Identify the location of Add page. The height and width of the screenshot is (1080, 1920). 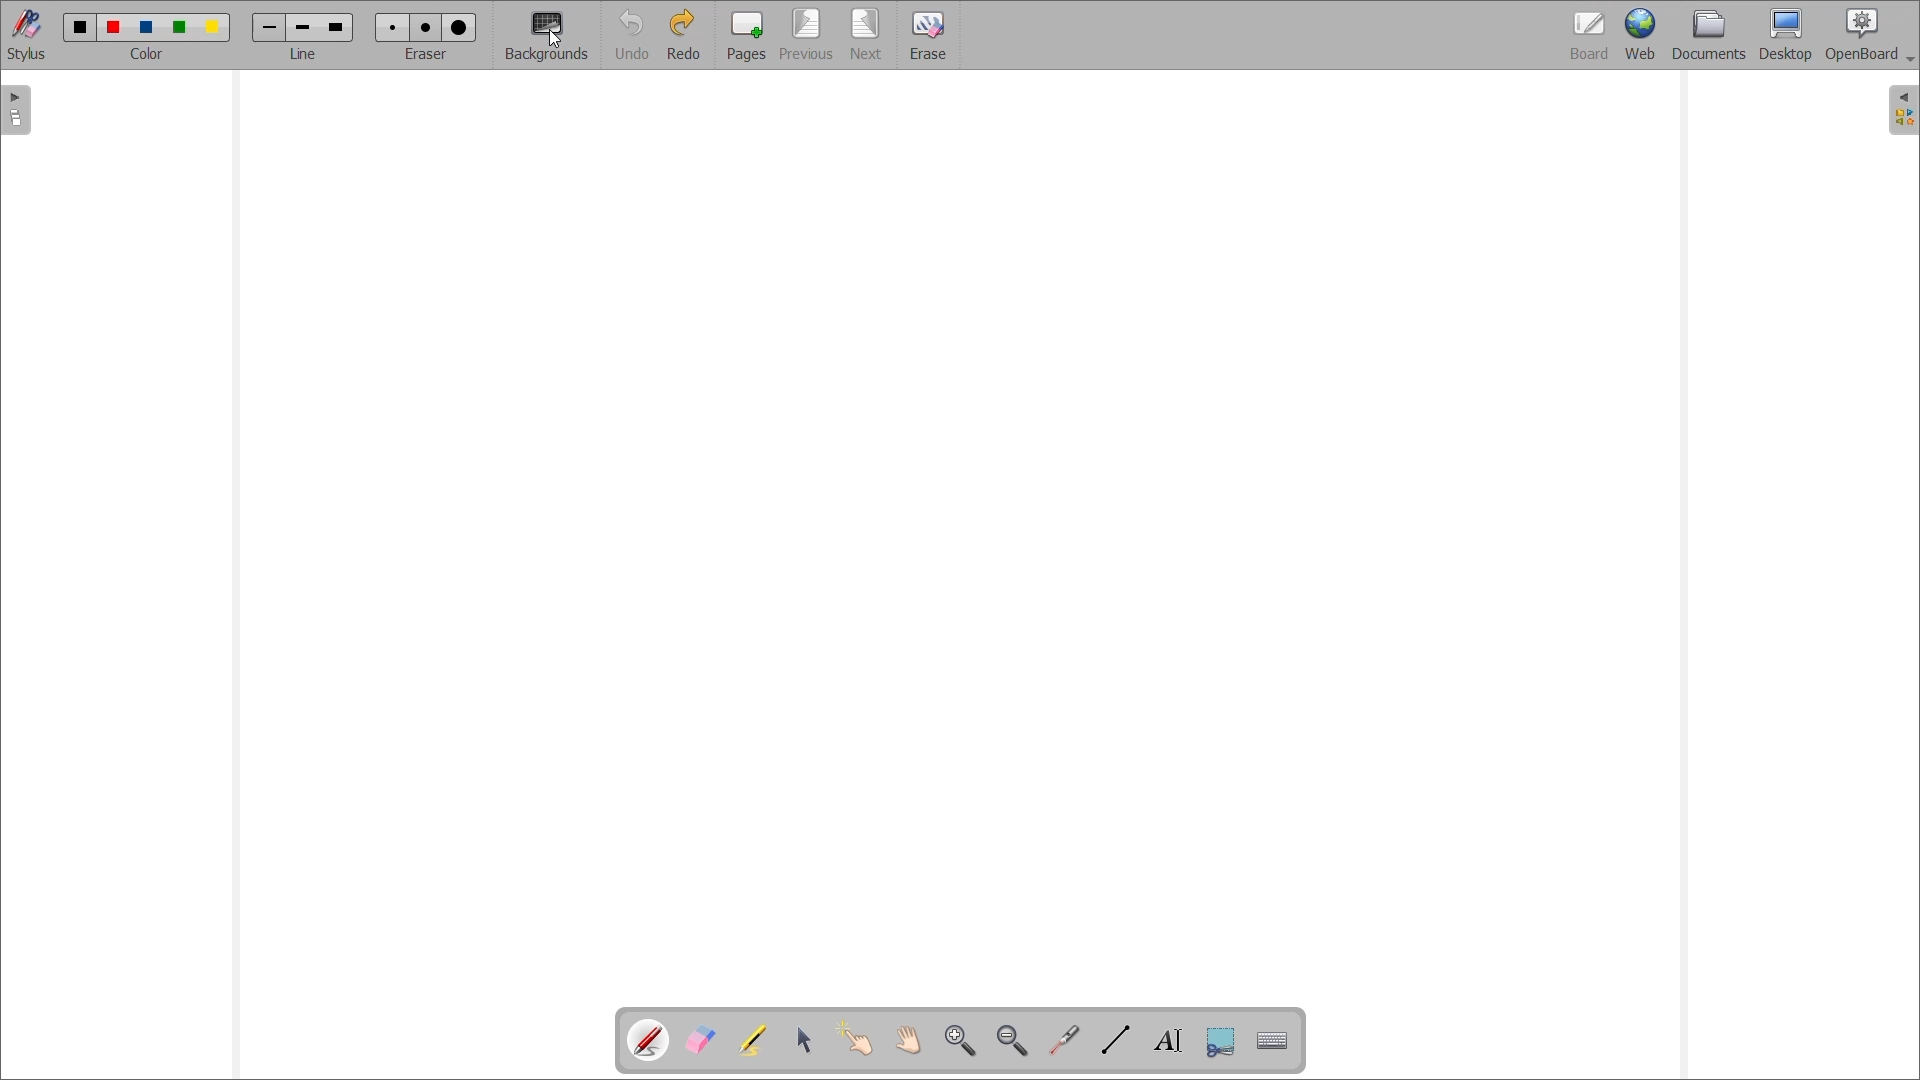
(746, 35).